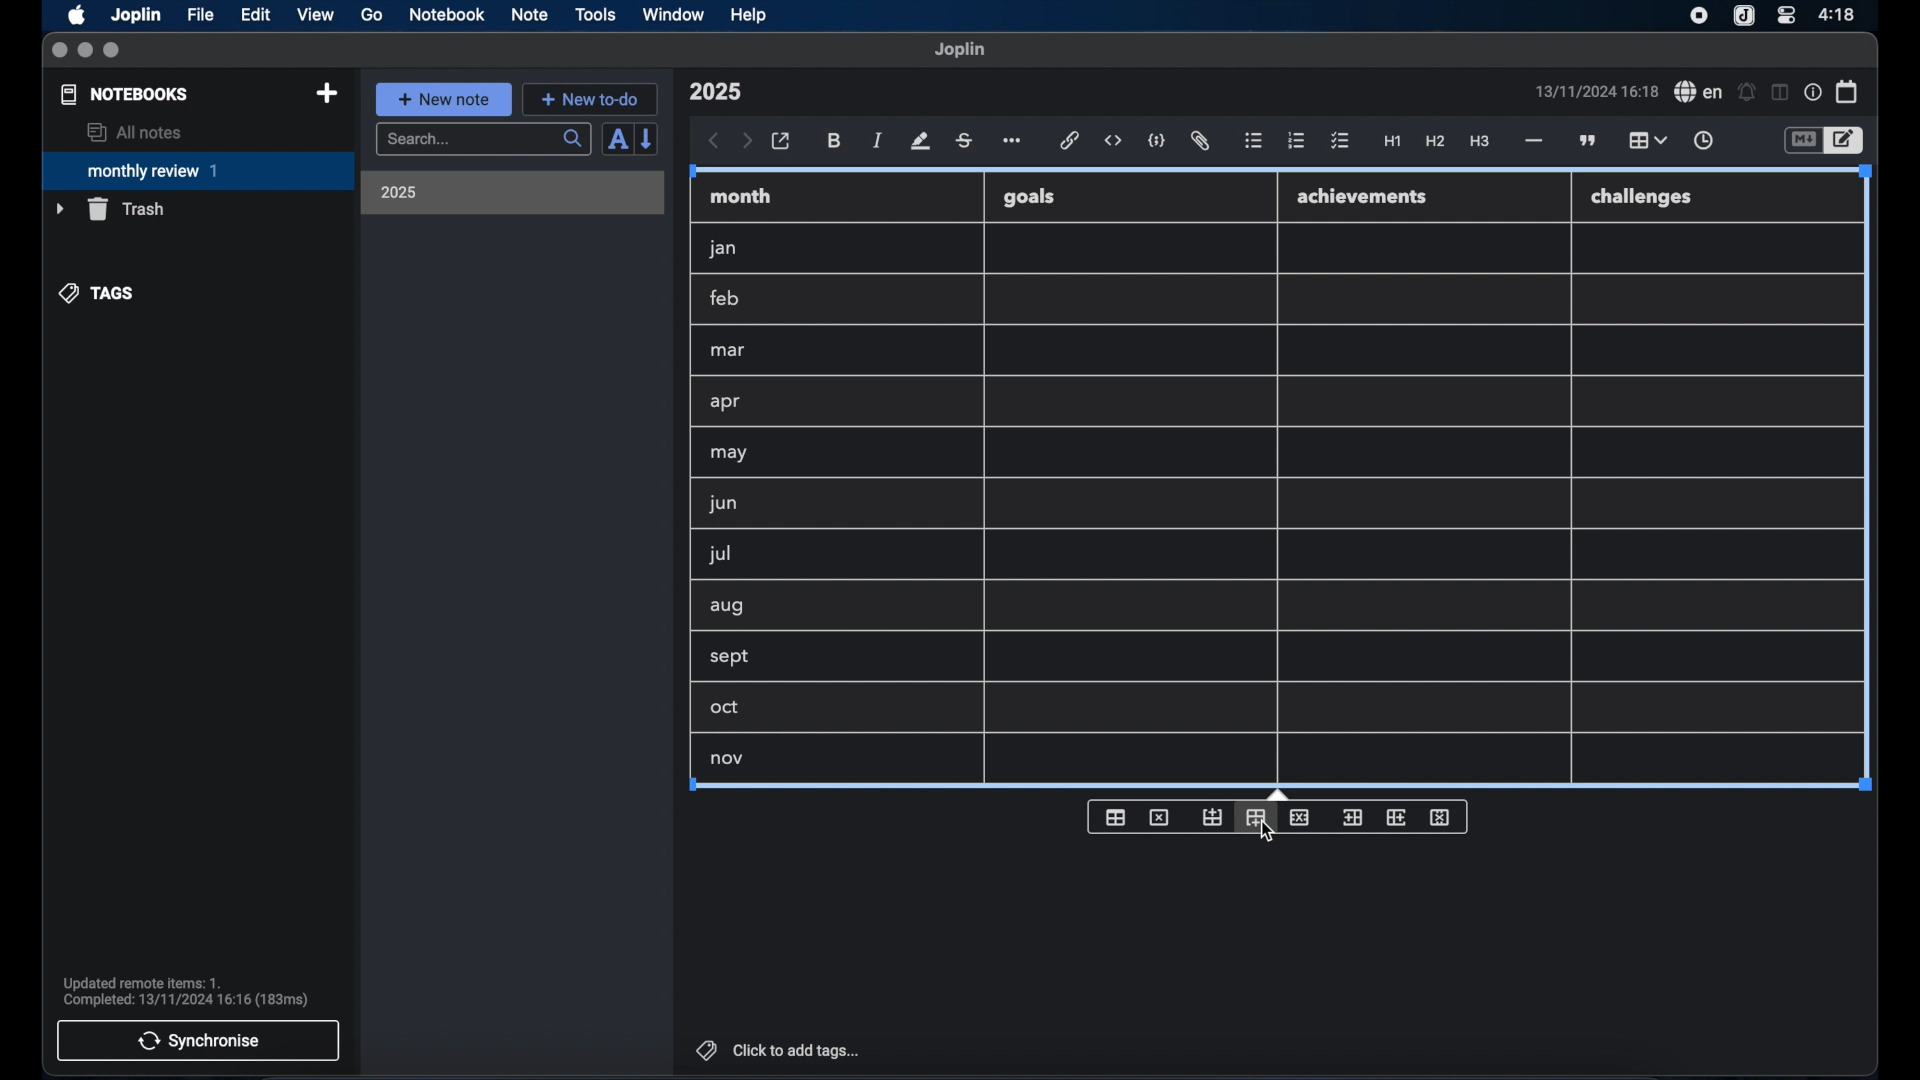 This screenshot has height=1080, width=1920. I want to click on note properties, so click(1813, 93).